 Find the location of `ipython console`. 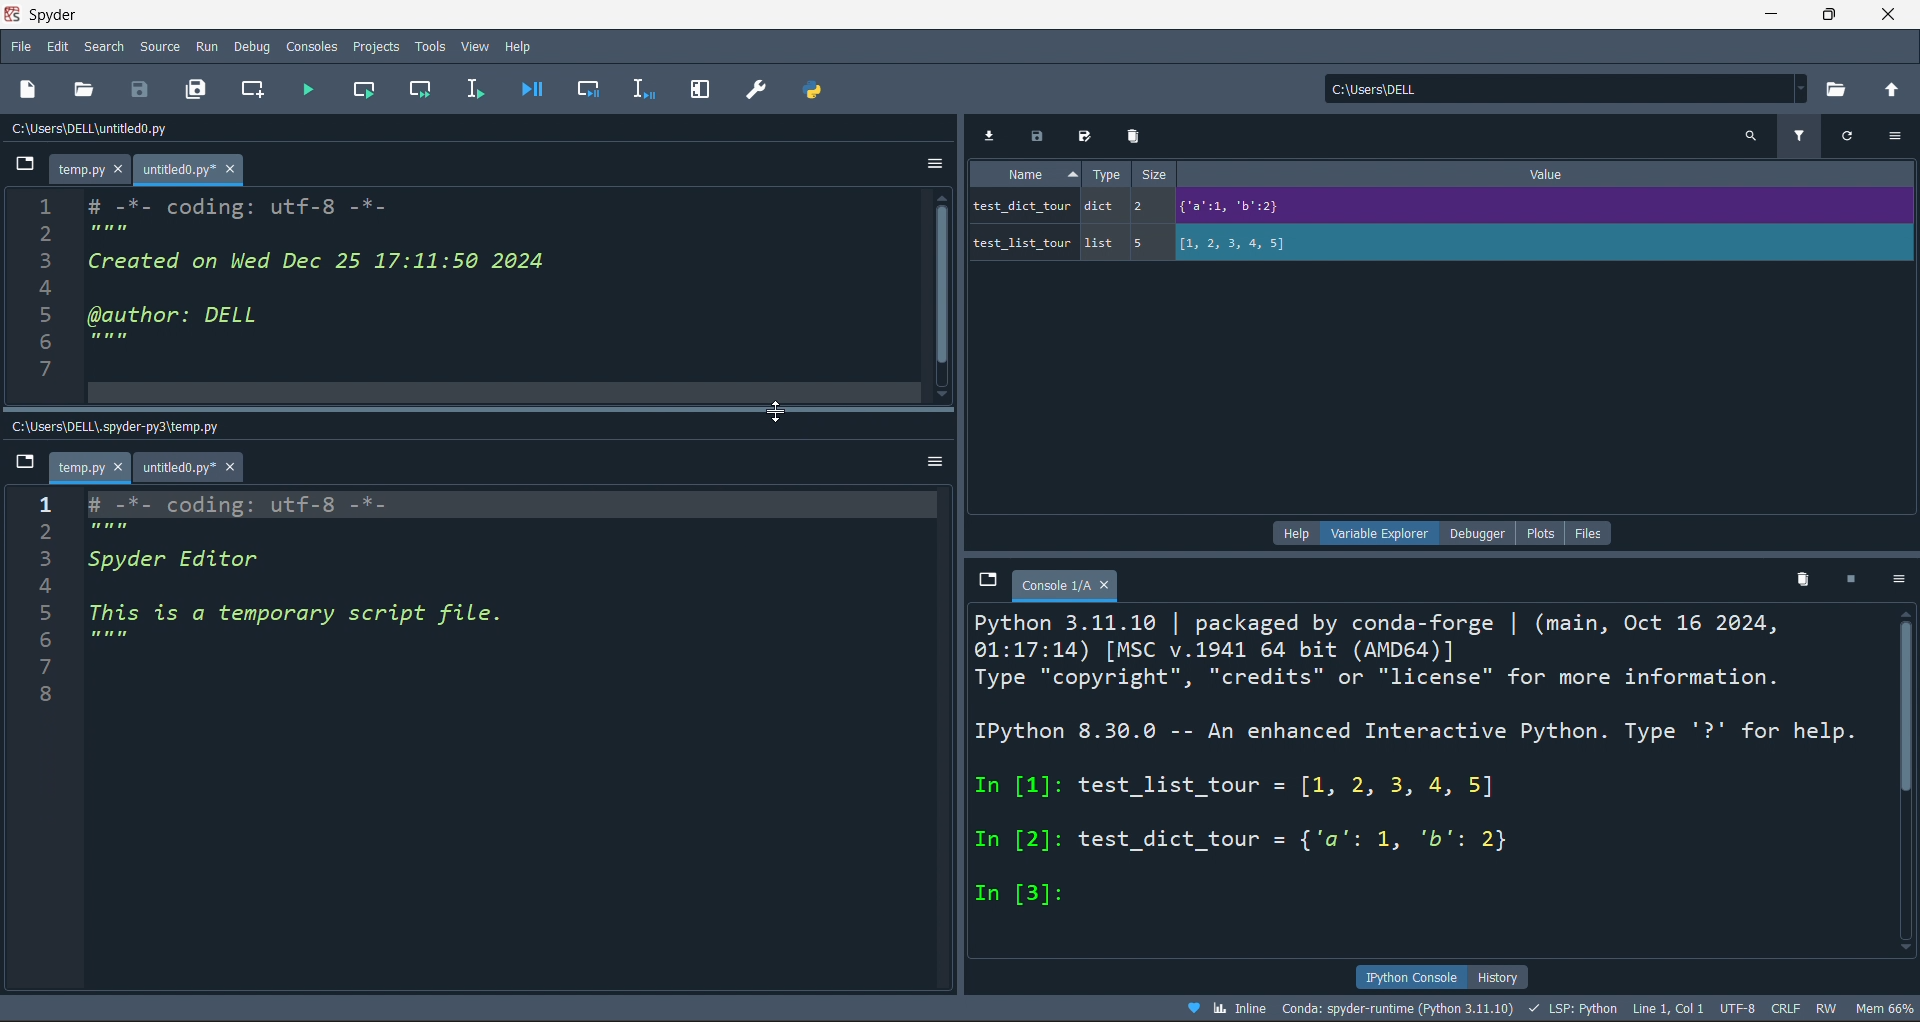

ipython console is located at coordinates (1406, 975).